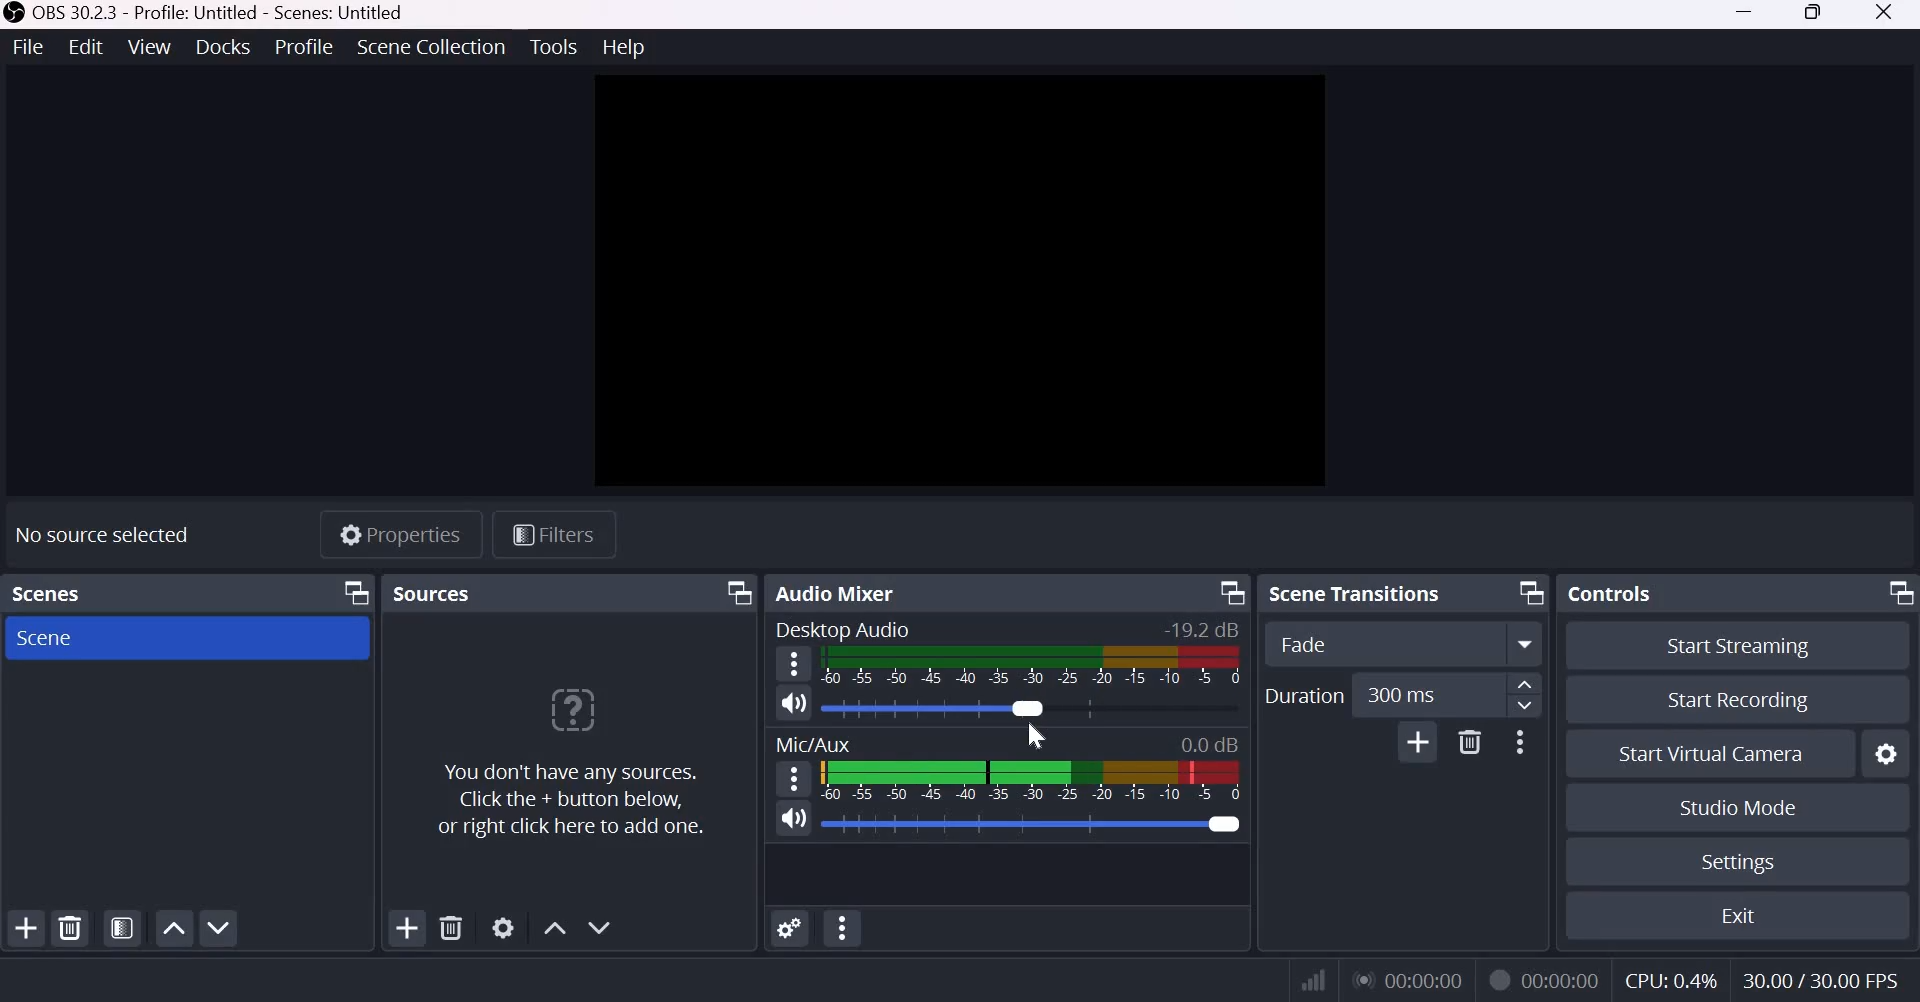 Image resolution: width=1920 pixels, height=1002 pixels. Describe the element at coordinates (789, 930) in the screenshot. I see `Advanced Audio Properties` at that location.